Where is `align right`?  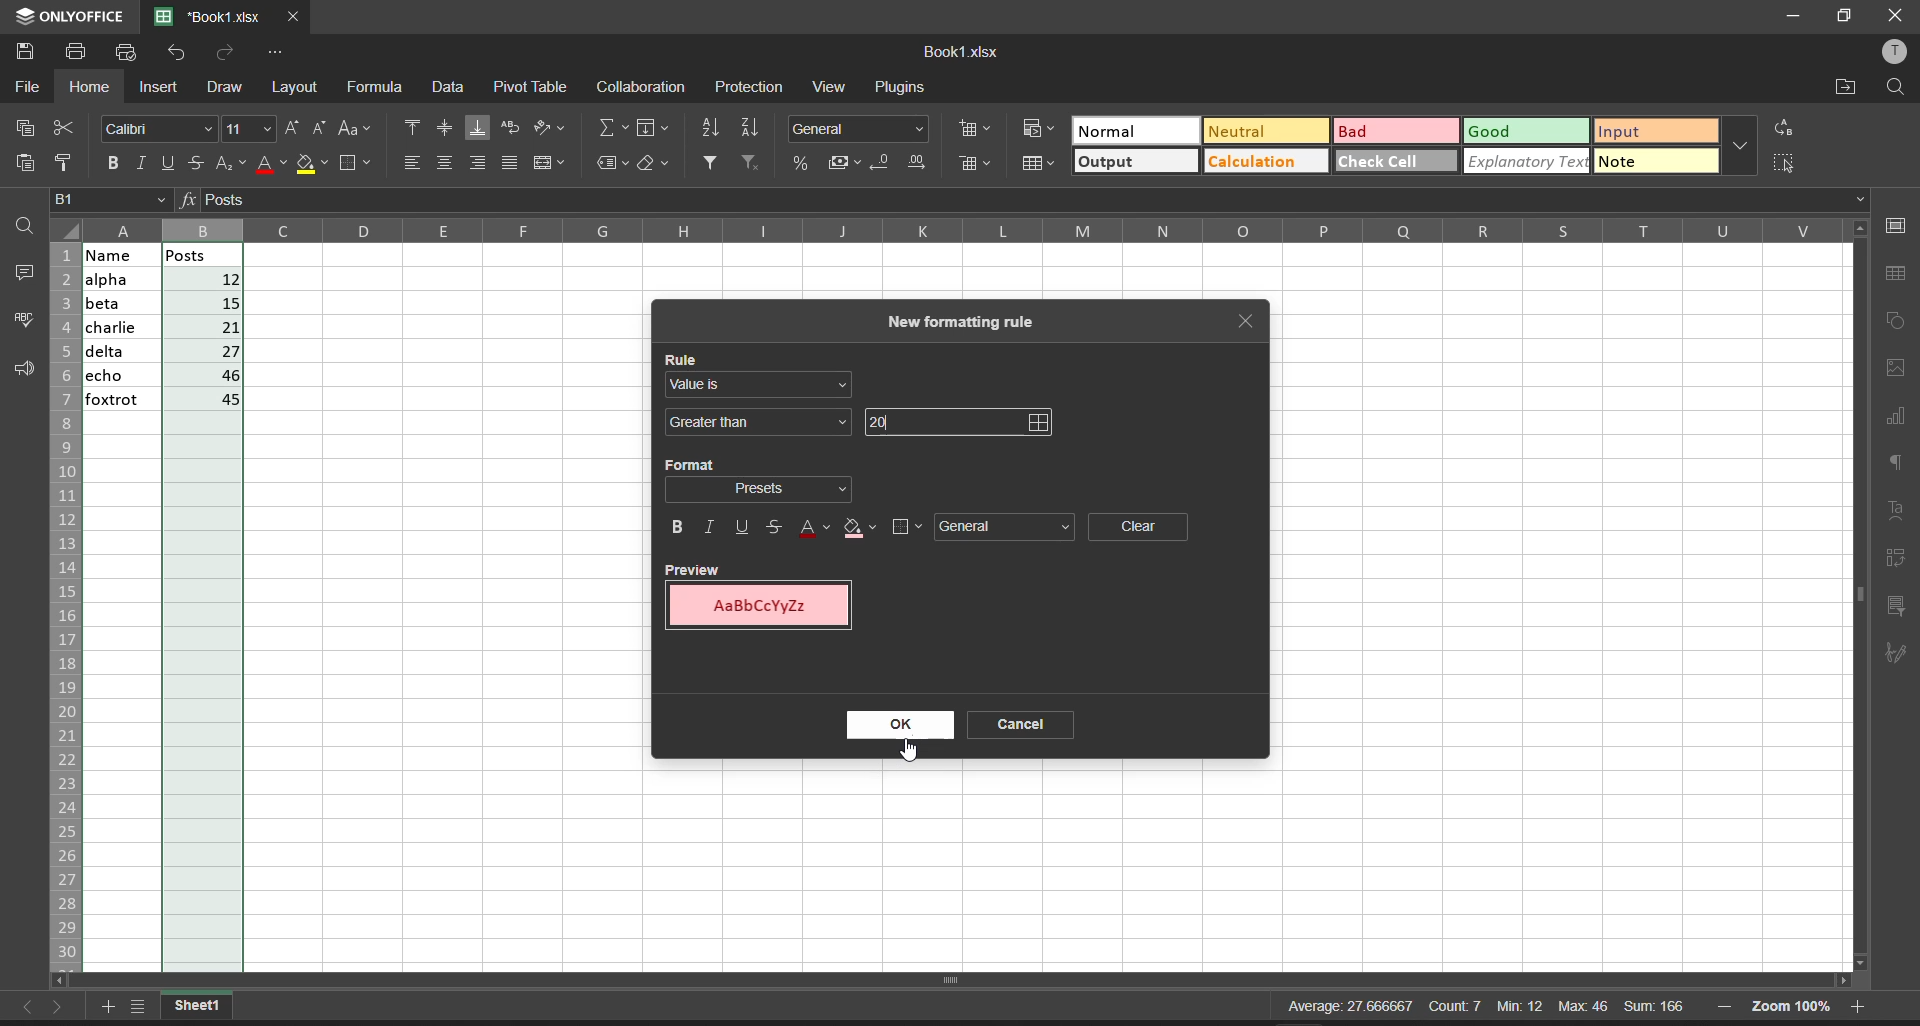
align right is located at coordinates (479, 164).